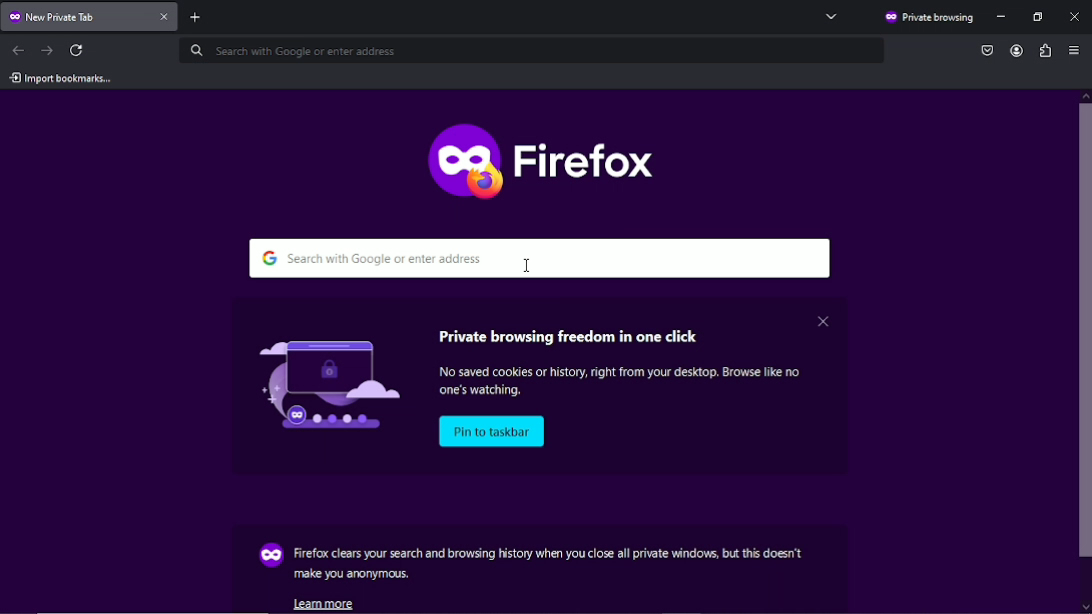 The image size is (1092, 614). Describe the element at coordinates (832, 16) in the screenshot. I see `list all tabs` at that location.